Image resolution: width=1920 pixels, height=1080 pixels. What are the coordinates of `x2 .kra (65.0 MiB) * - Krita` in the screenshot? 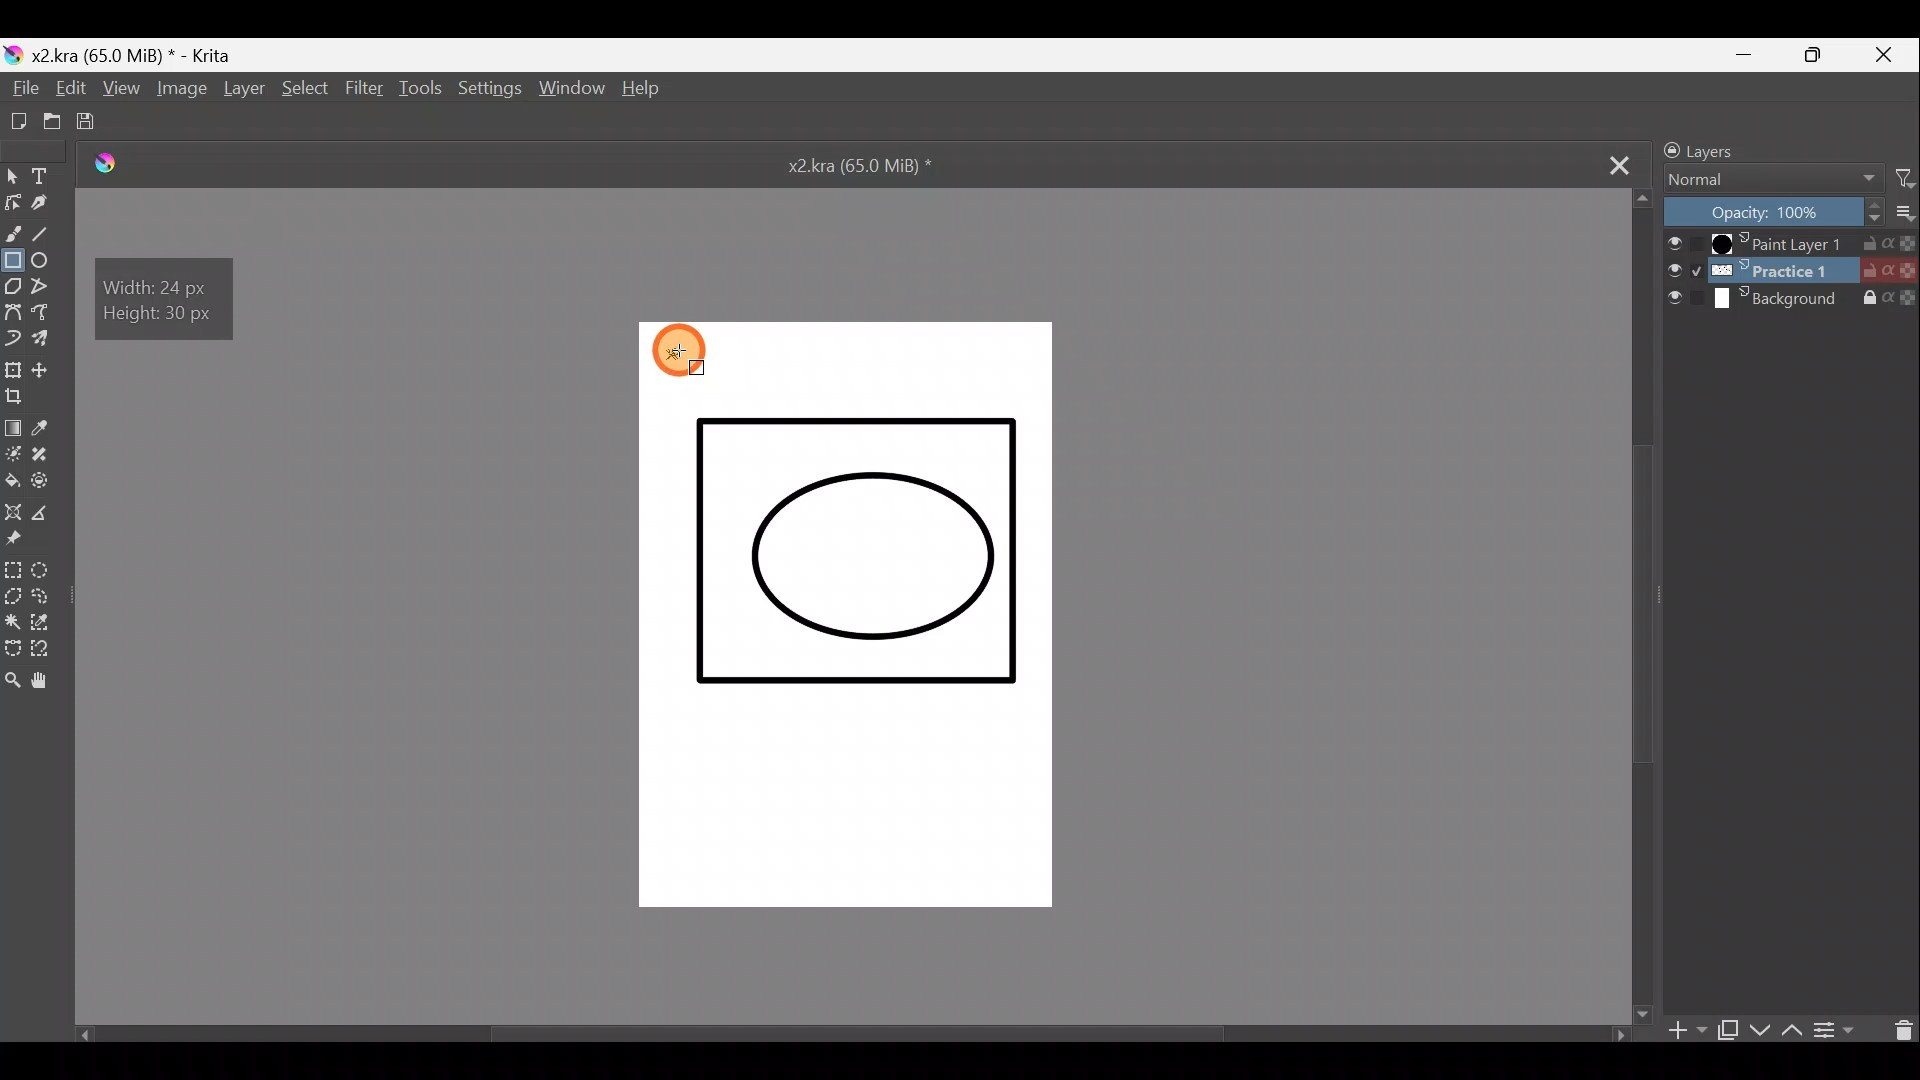 It's located at (148, 55).